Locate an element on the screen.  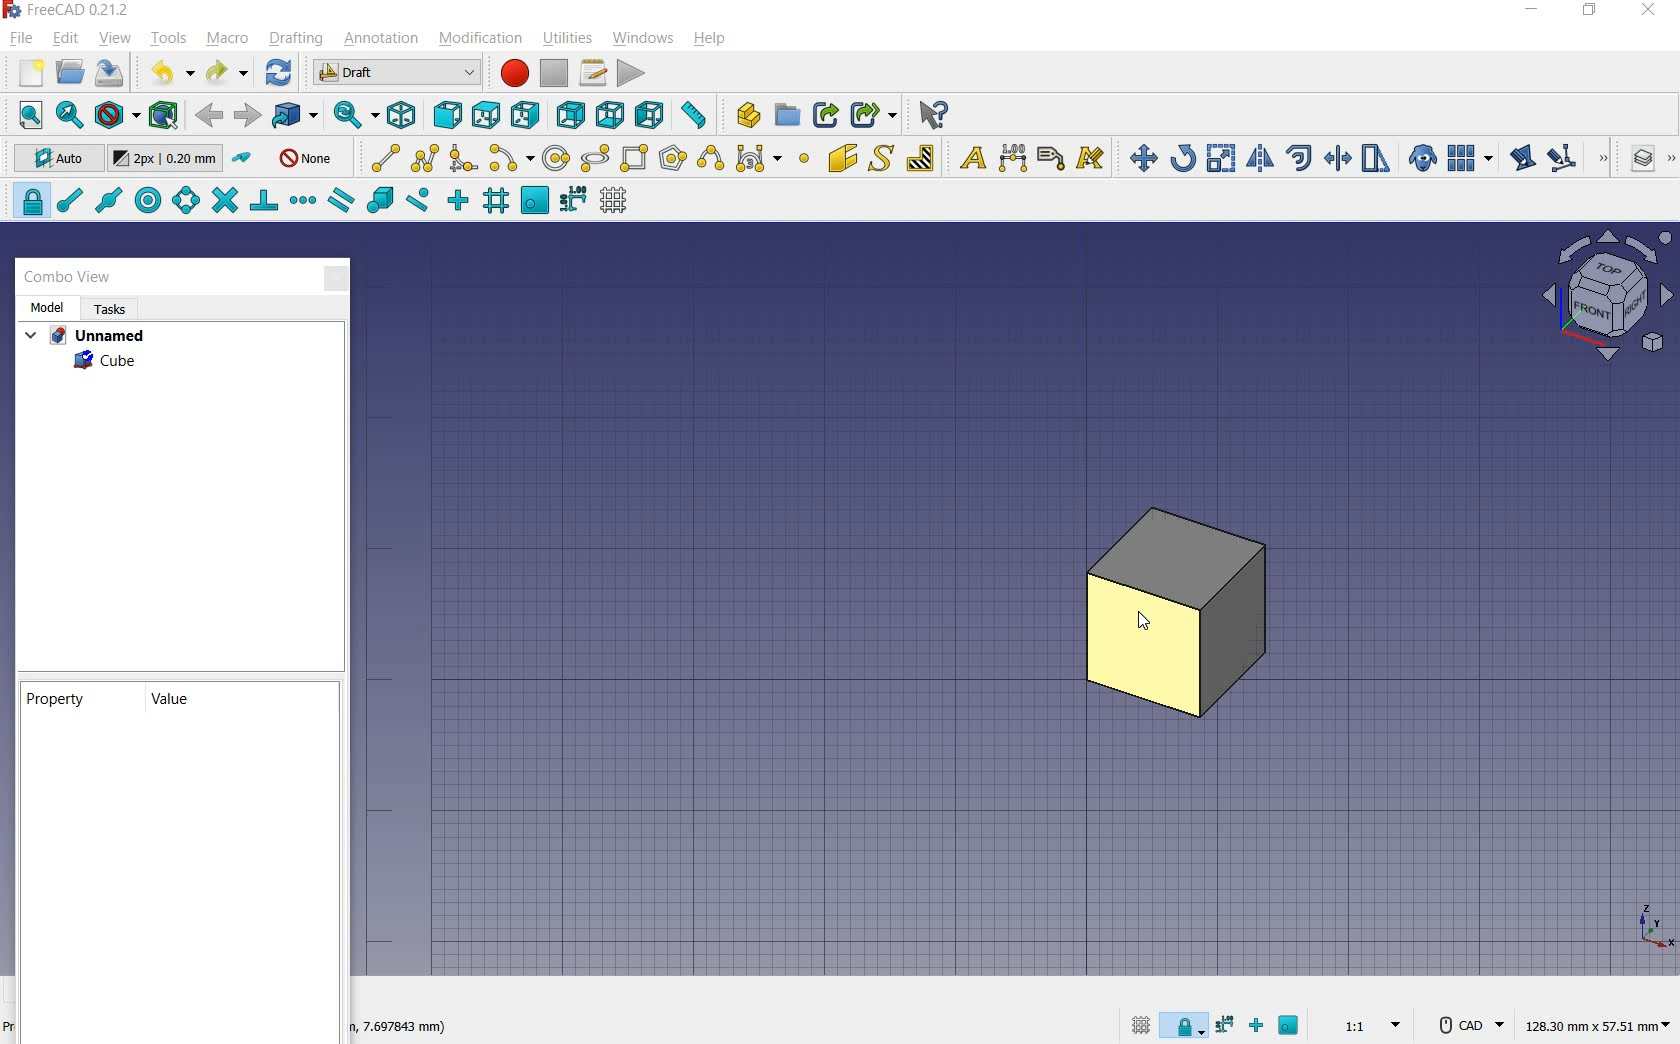
snap angle is located at coordinates (185, 201).